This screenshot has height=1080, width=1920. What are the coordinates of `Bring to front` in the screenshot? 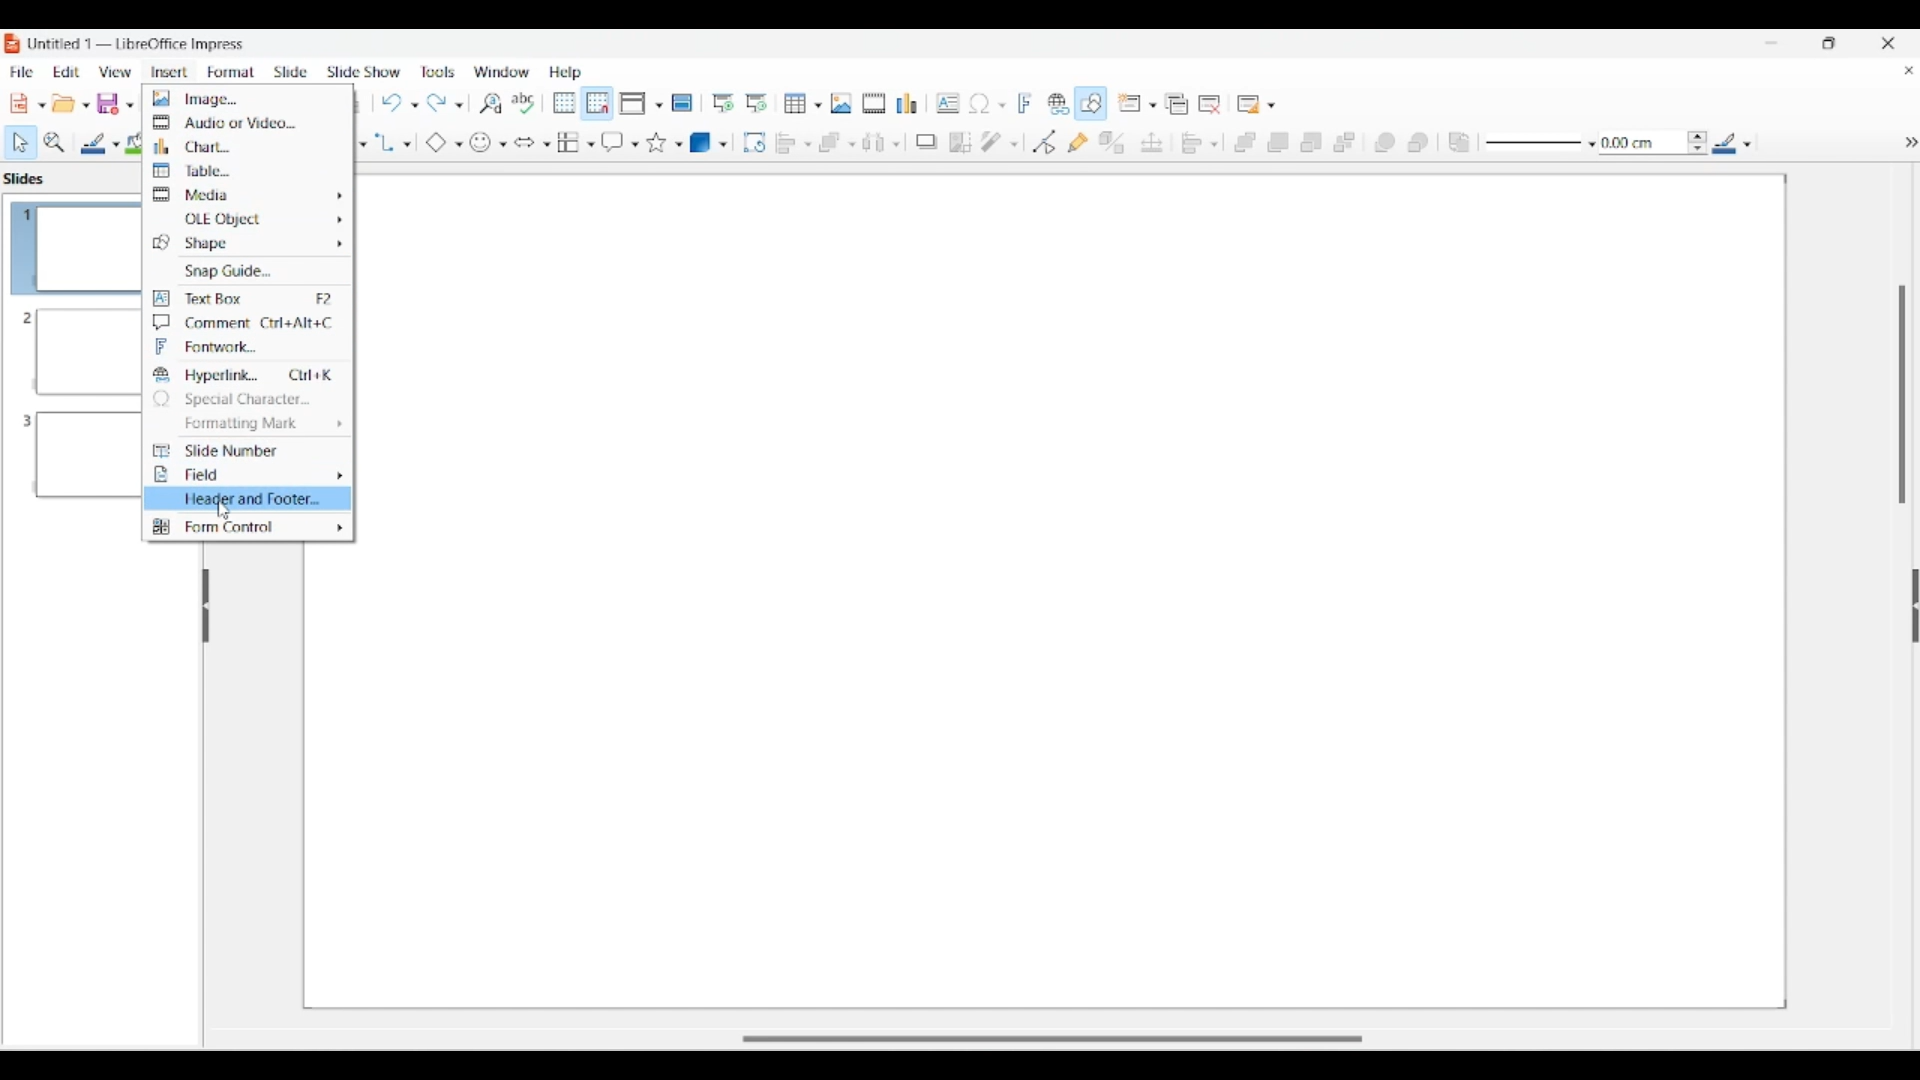 It's located at (1245, 143).